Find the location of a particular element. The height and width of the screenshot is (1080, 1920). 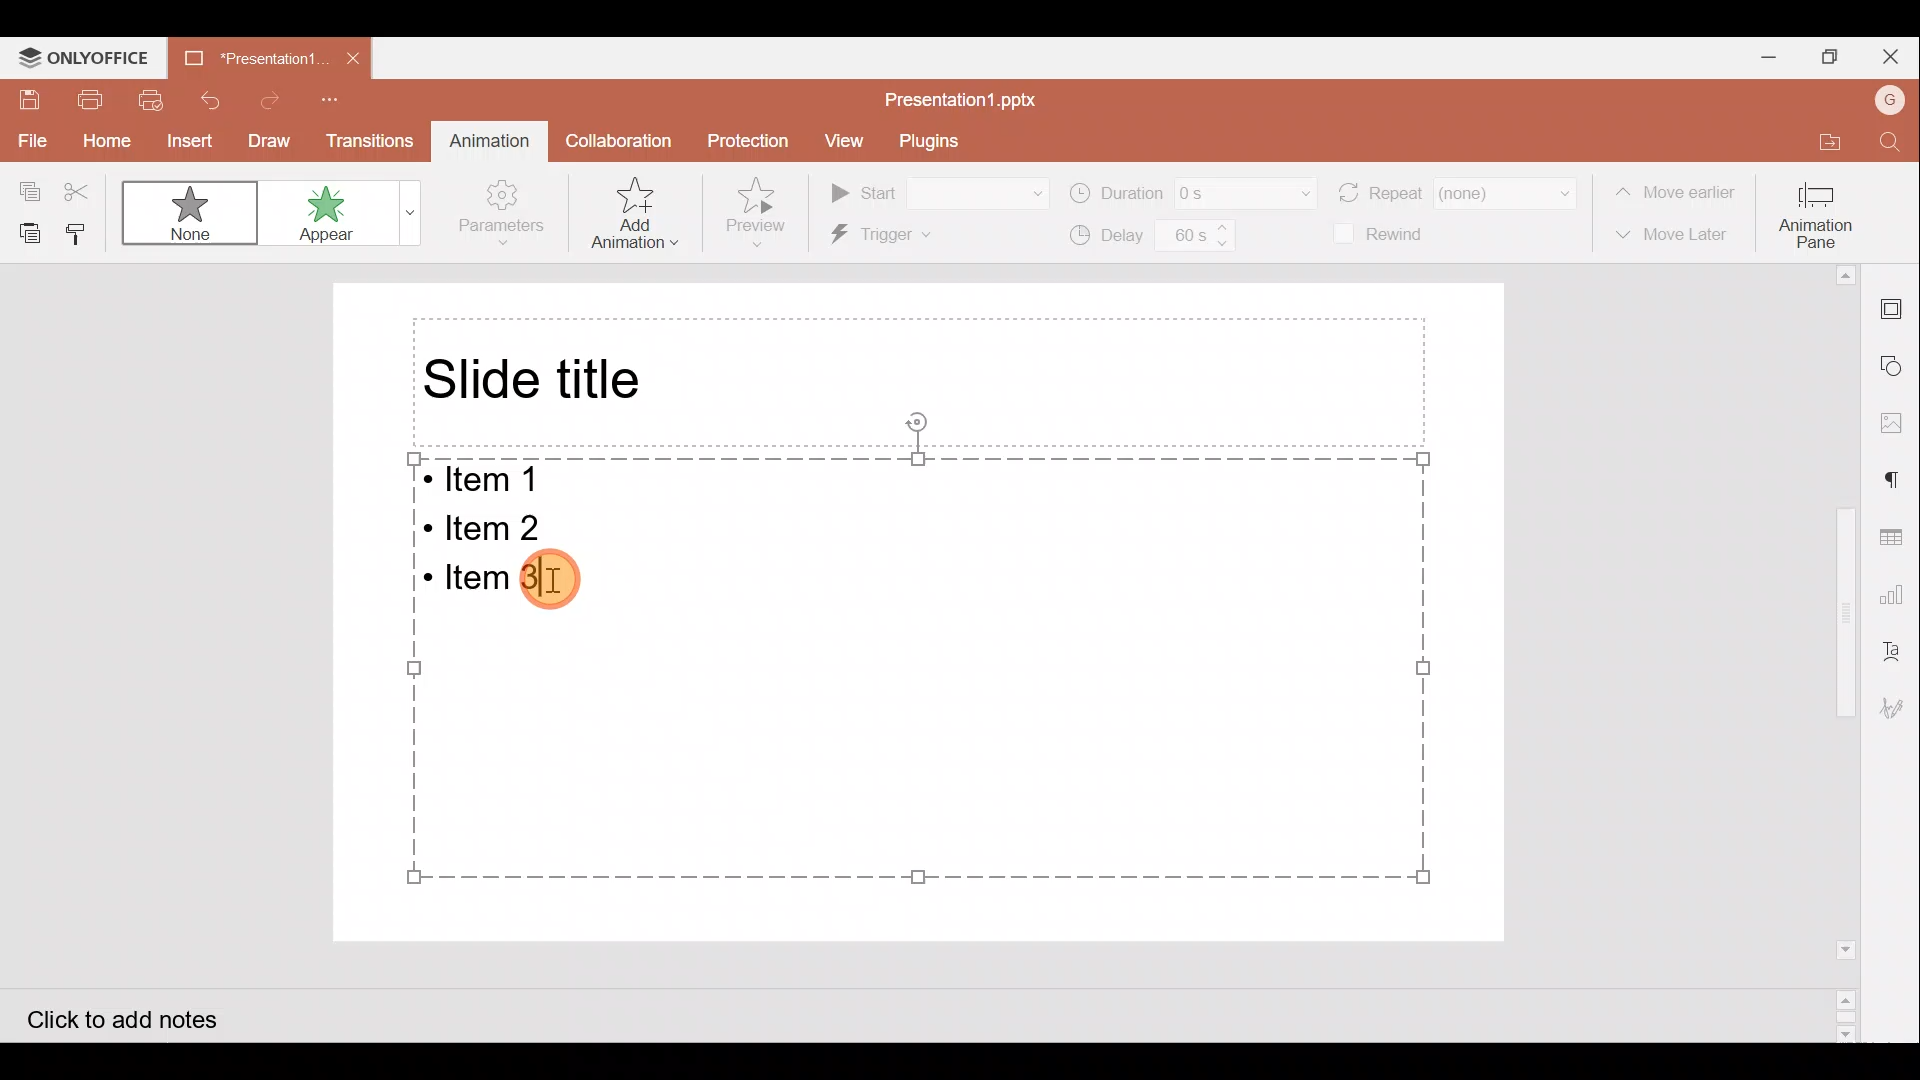

Parameters is located at coordinates (508, 214).